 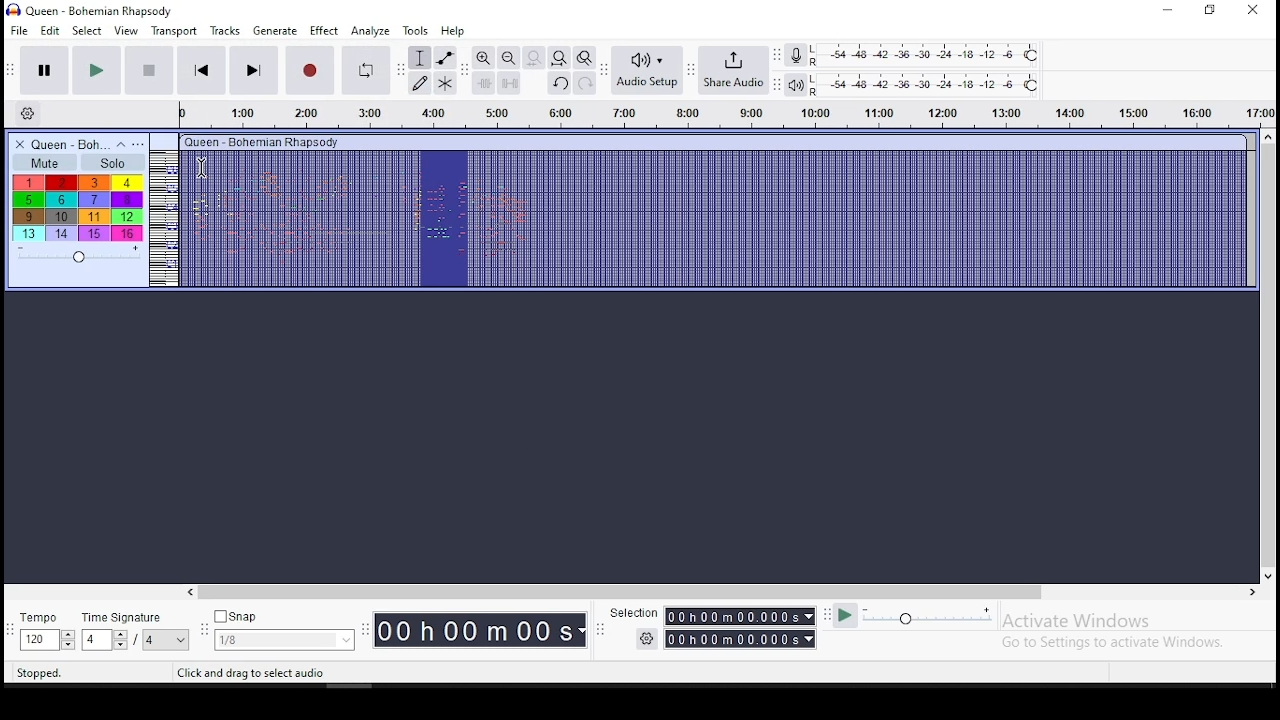 What do you see at coordinates (113, 162) in the screenshot?
I see `solo` at bounding box center [113, 162].